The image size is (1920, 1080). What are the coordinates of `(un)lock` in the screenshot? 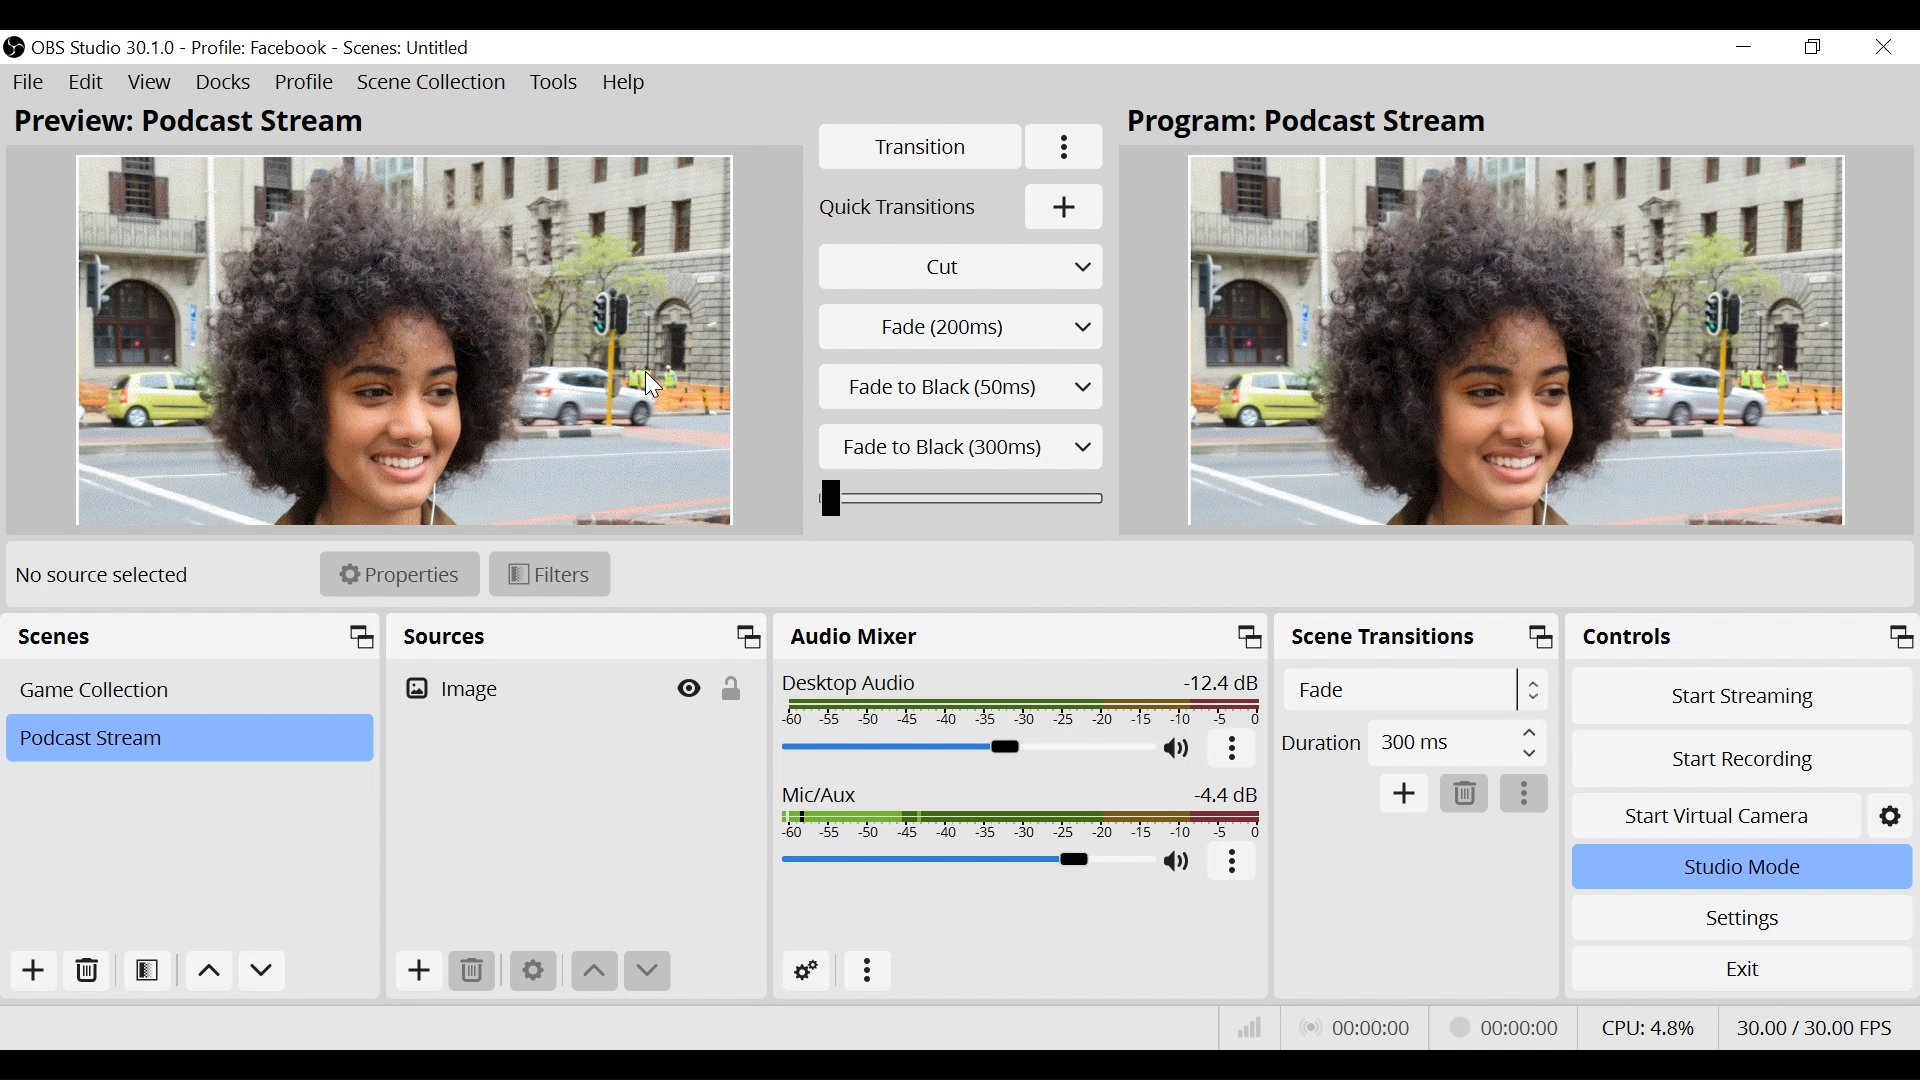 It's located at (730, 693).